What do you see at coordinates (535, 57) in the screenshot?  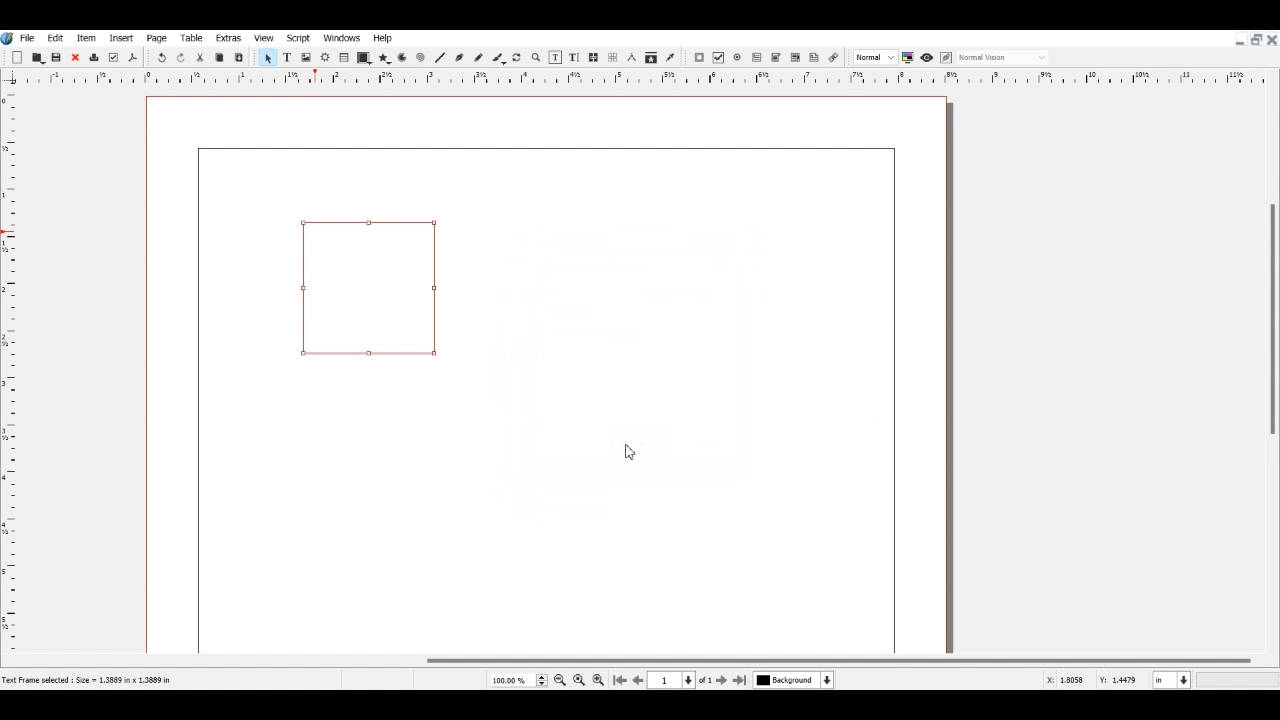 I see `Zoom in or out` at bounding box center [535, 57].